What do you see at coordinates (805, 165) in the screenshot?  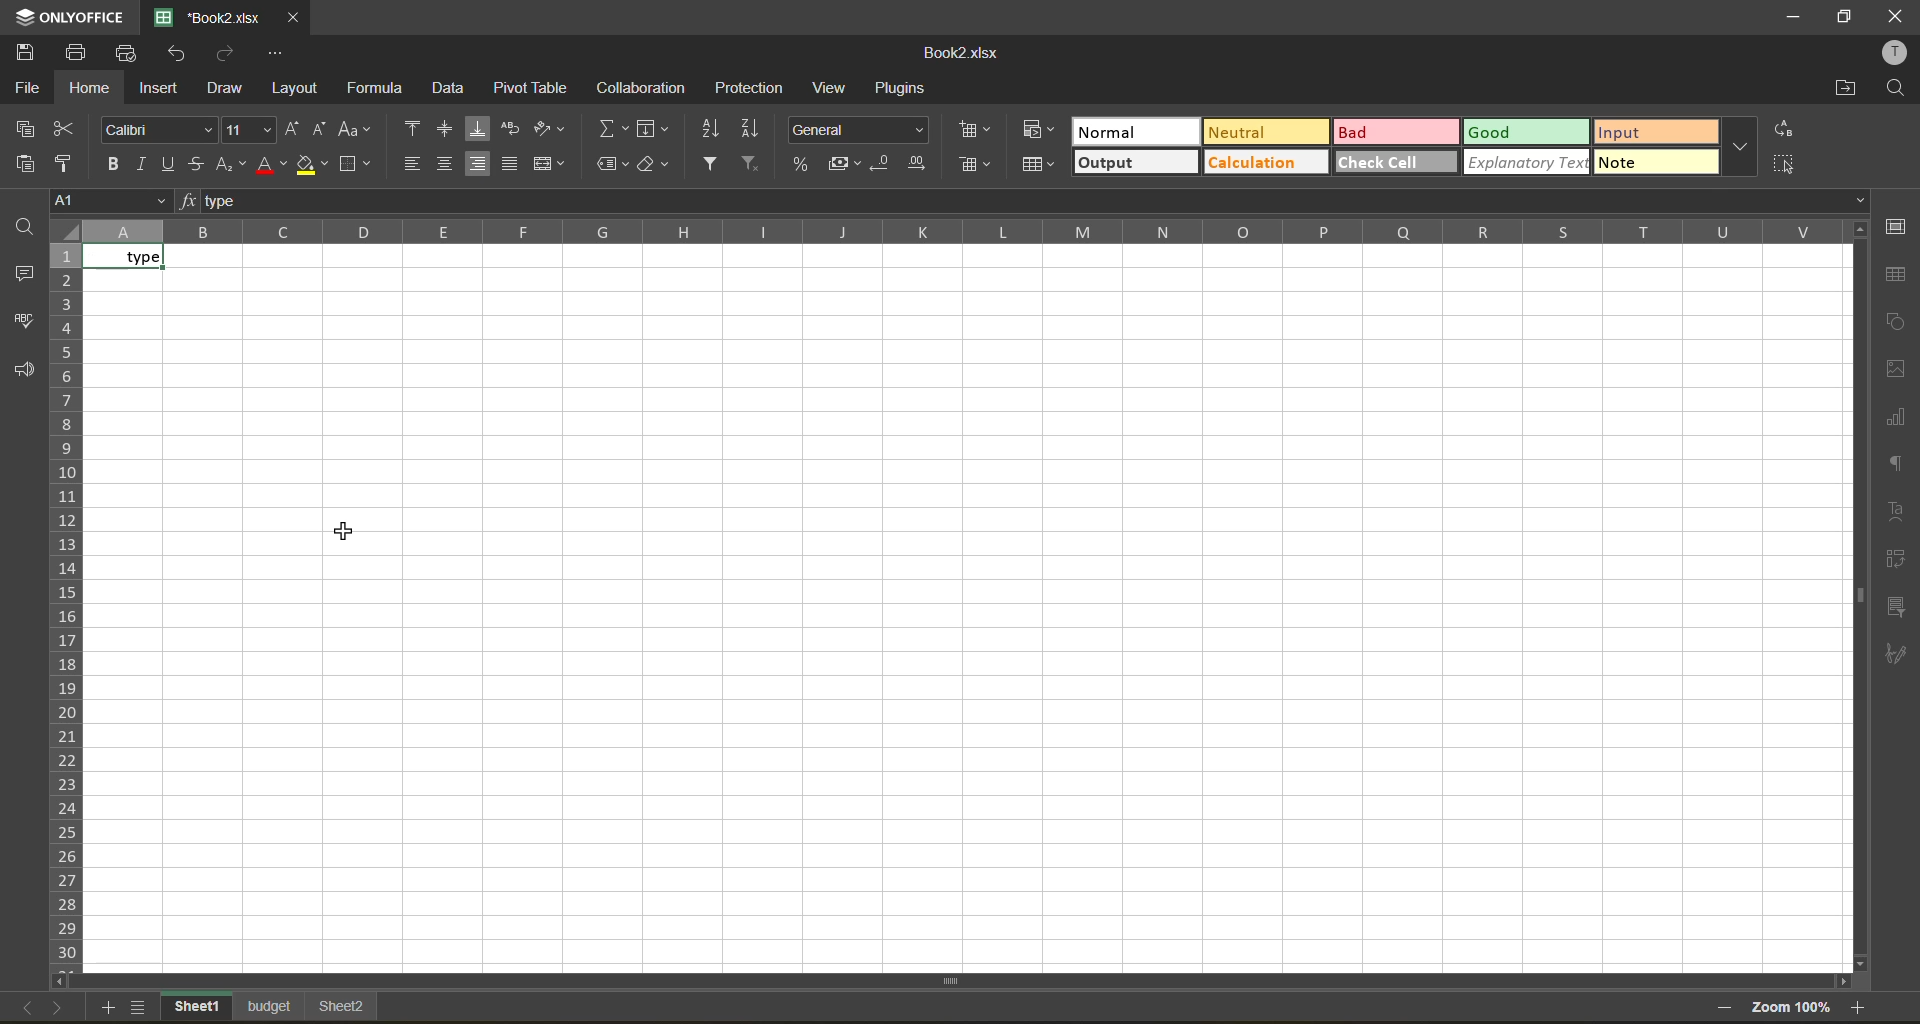 I see `percent` at bounding box center [805, 165].